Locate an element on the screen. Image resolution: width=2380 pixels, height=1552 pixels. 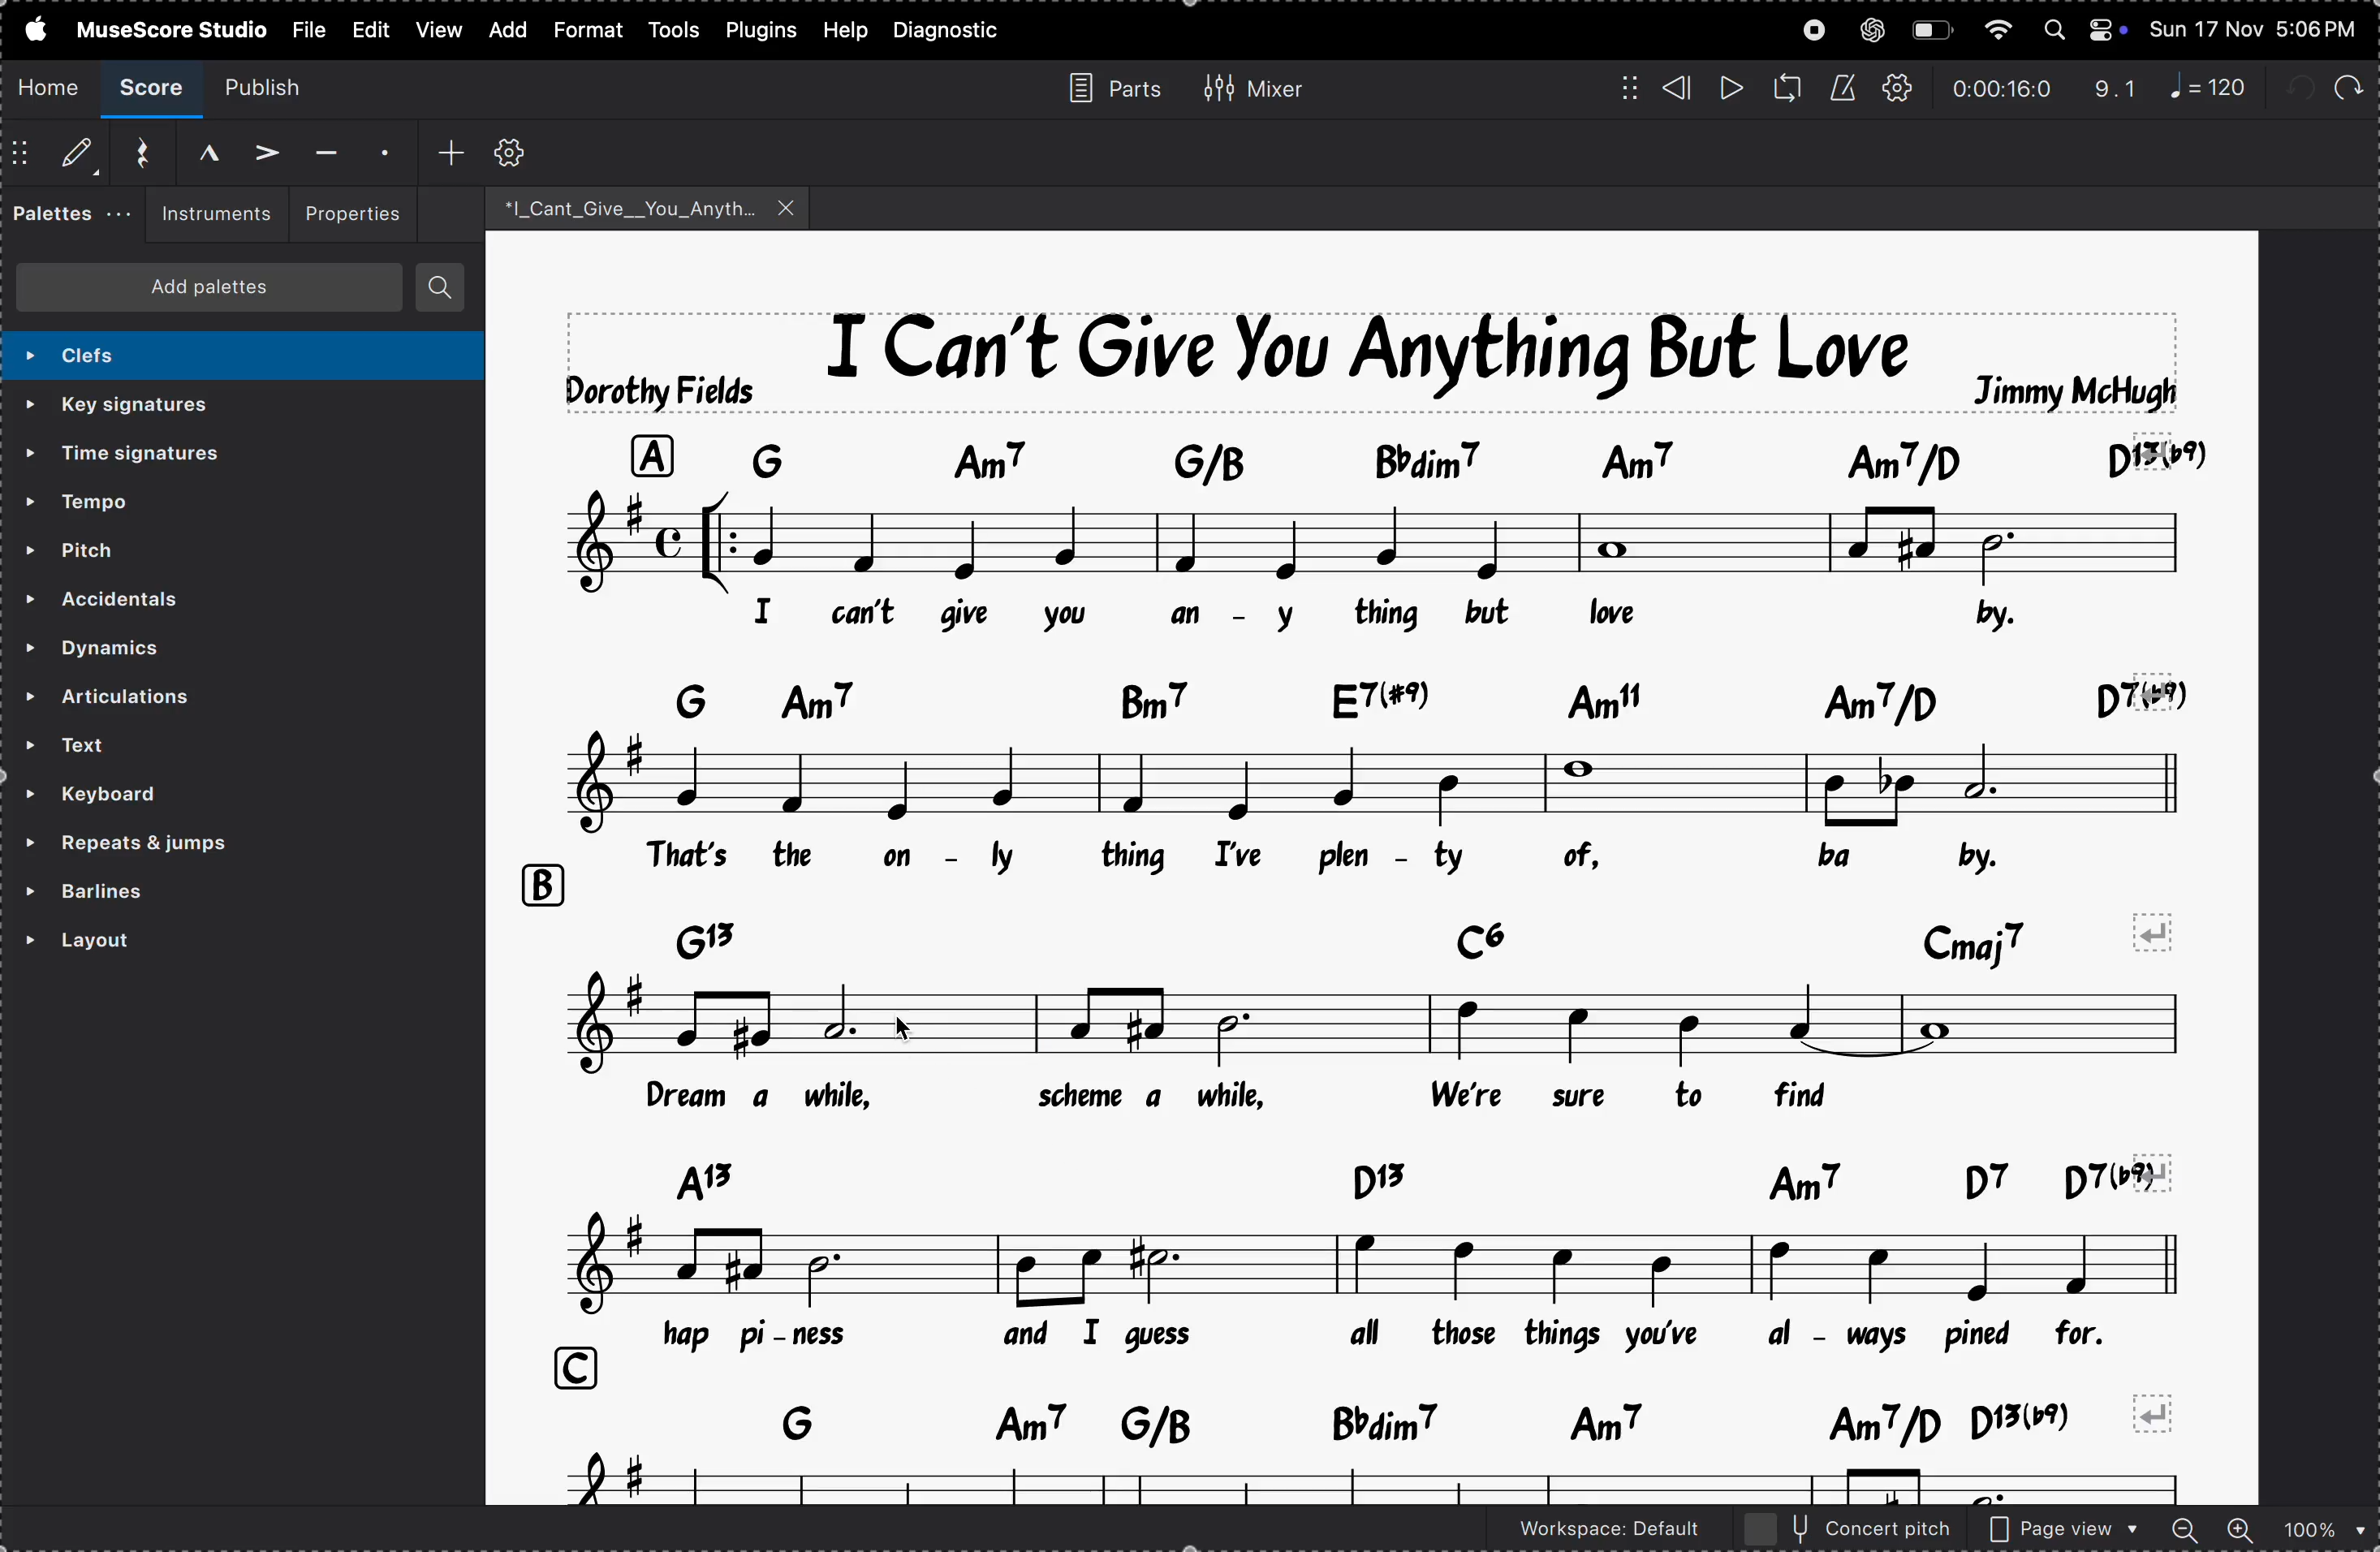
time signatures is located at coordinates (173, 457).